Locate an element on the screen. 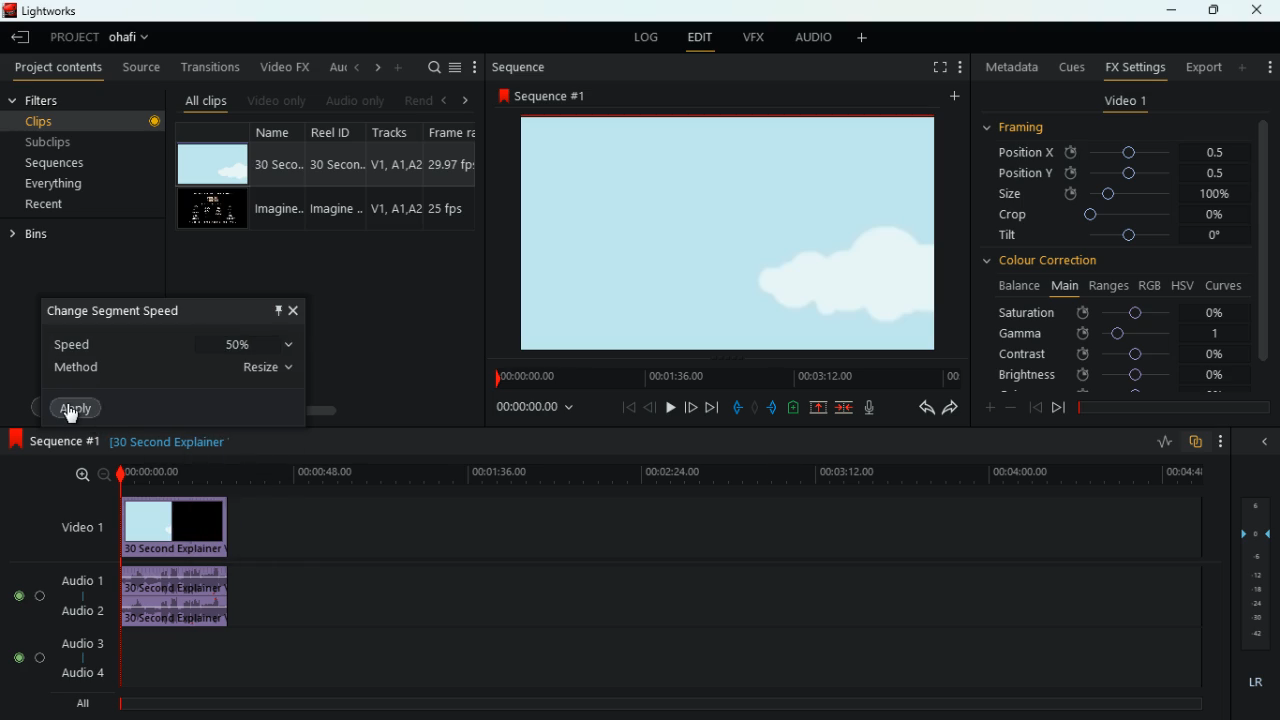  brightness is located at coordinates (1110, 374).